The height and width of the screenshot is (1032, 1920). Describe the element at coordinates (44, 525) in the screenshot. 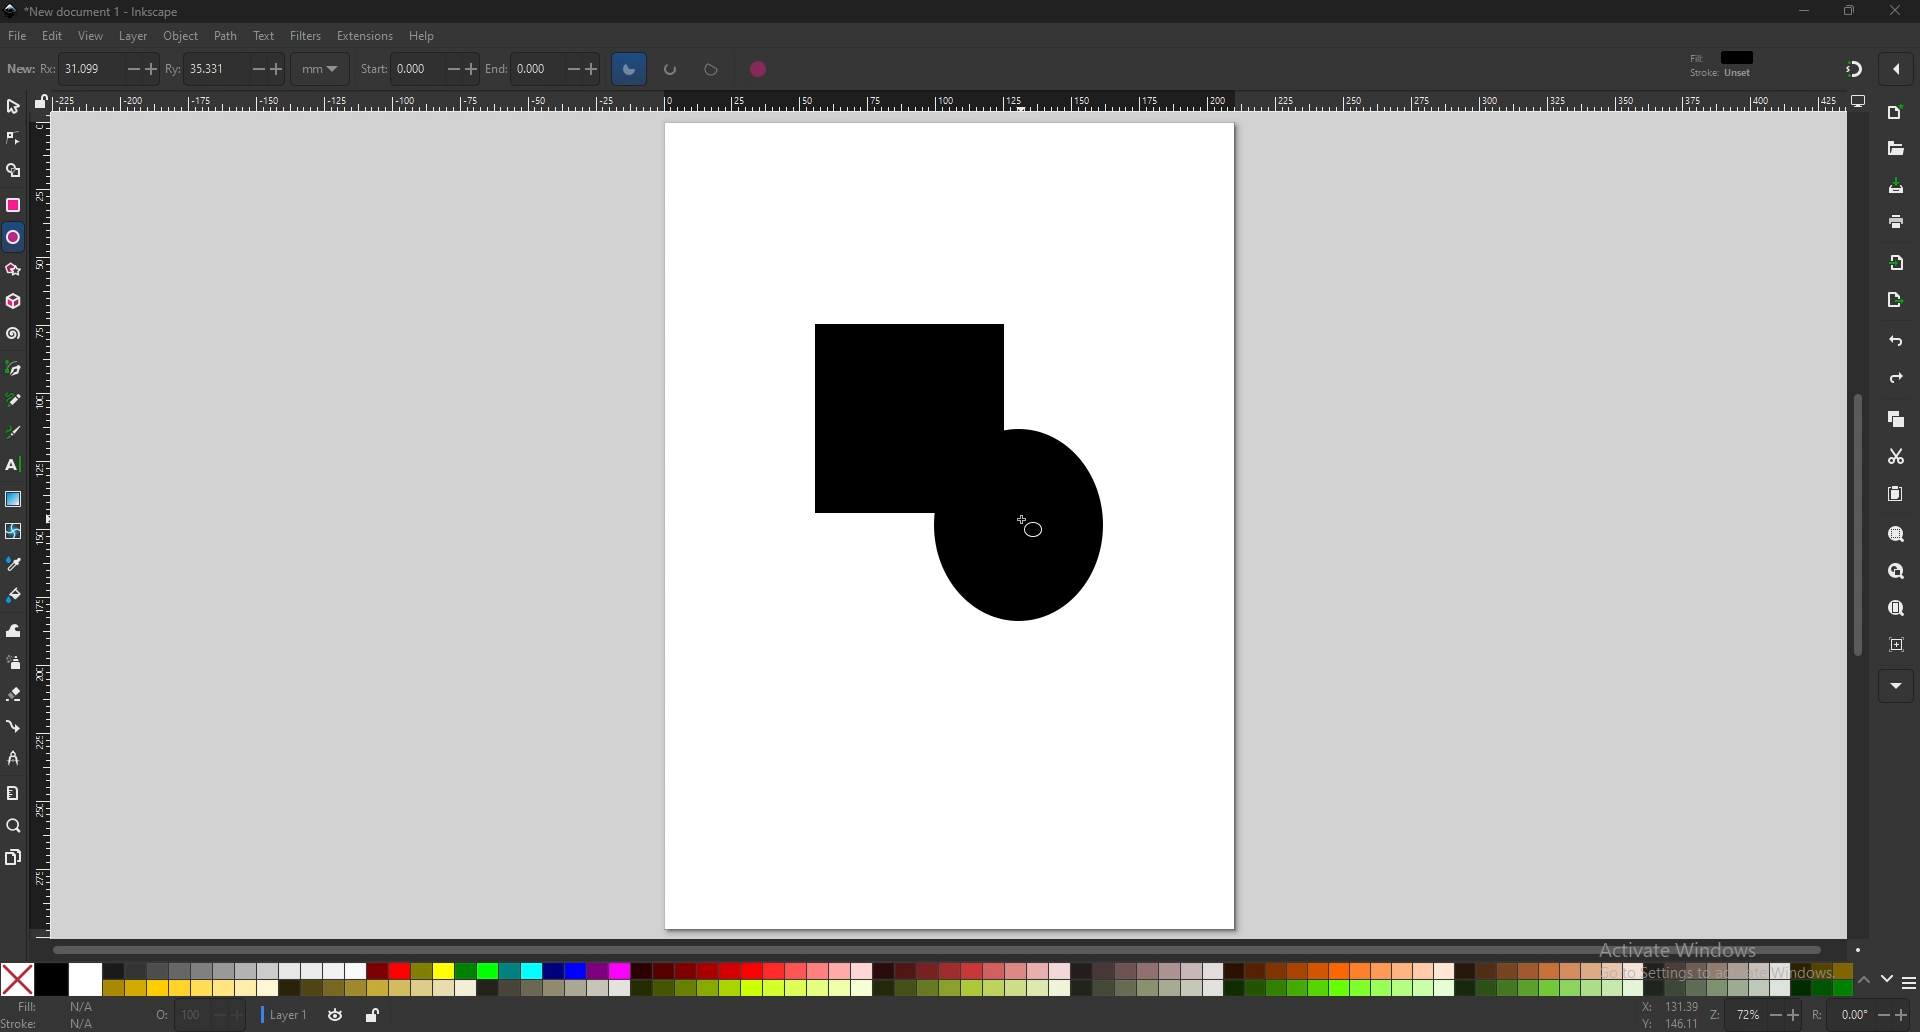

I see `vertical ruler` at that location.